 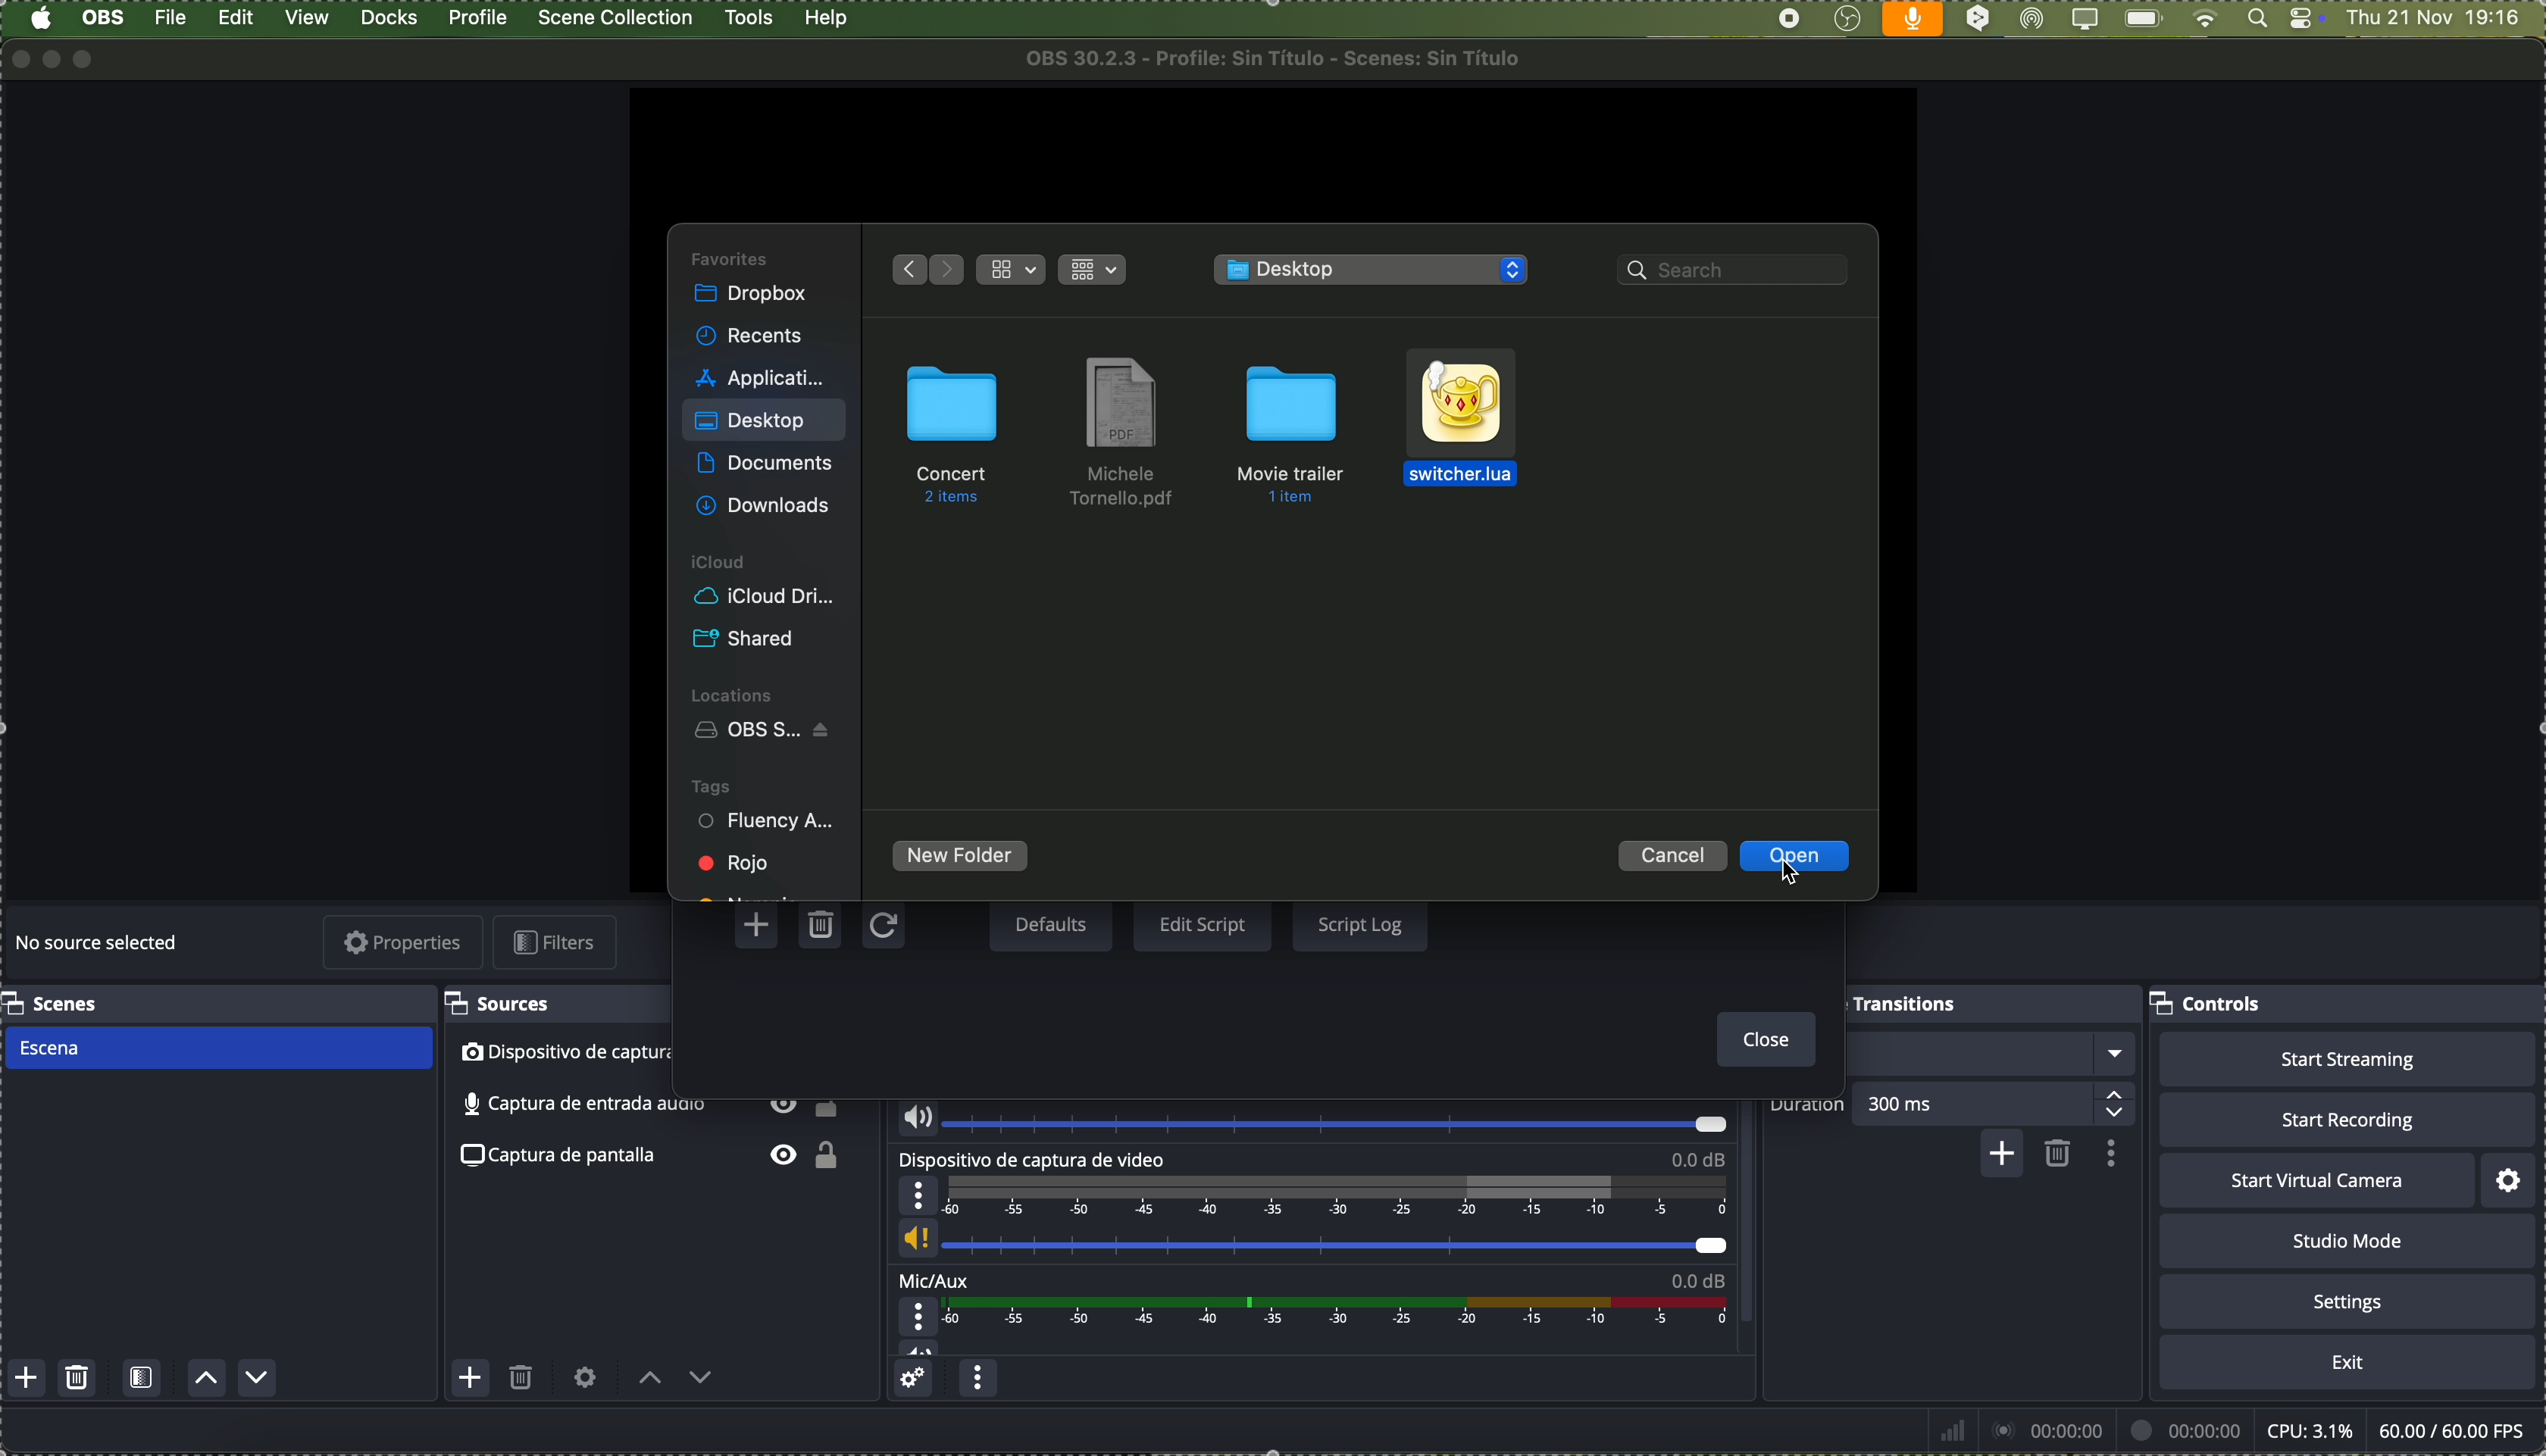 I want to click on click on add script, so click(x=760, y=925).